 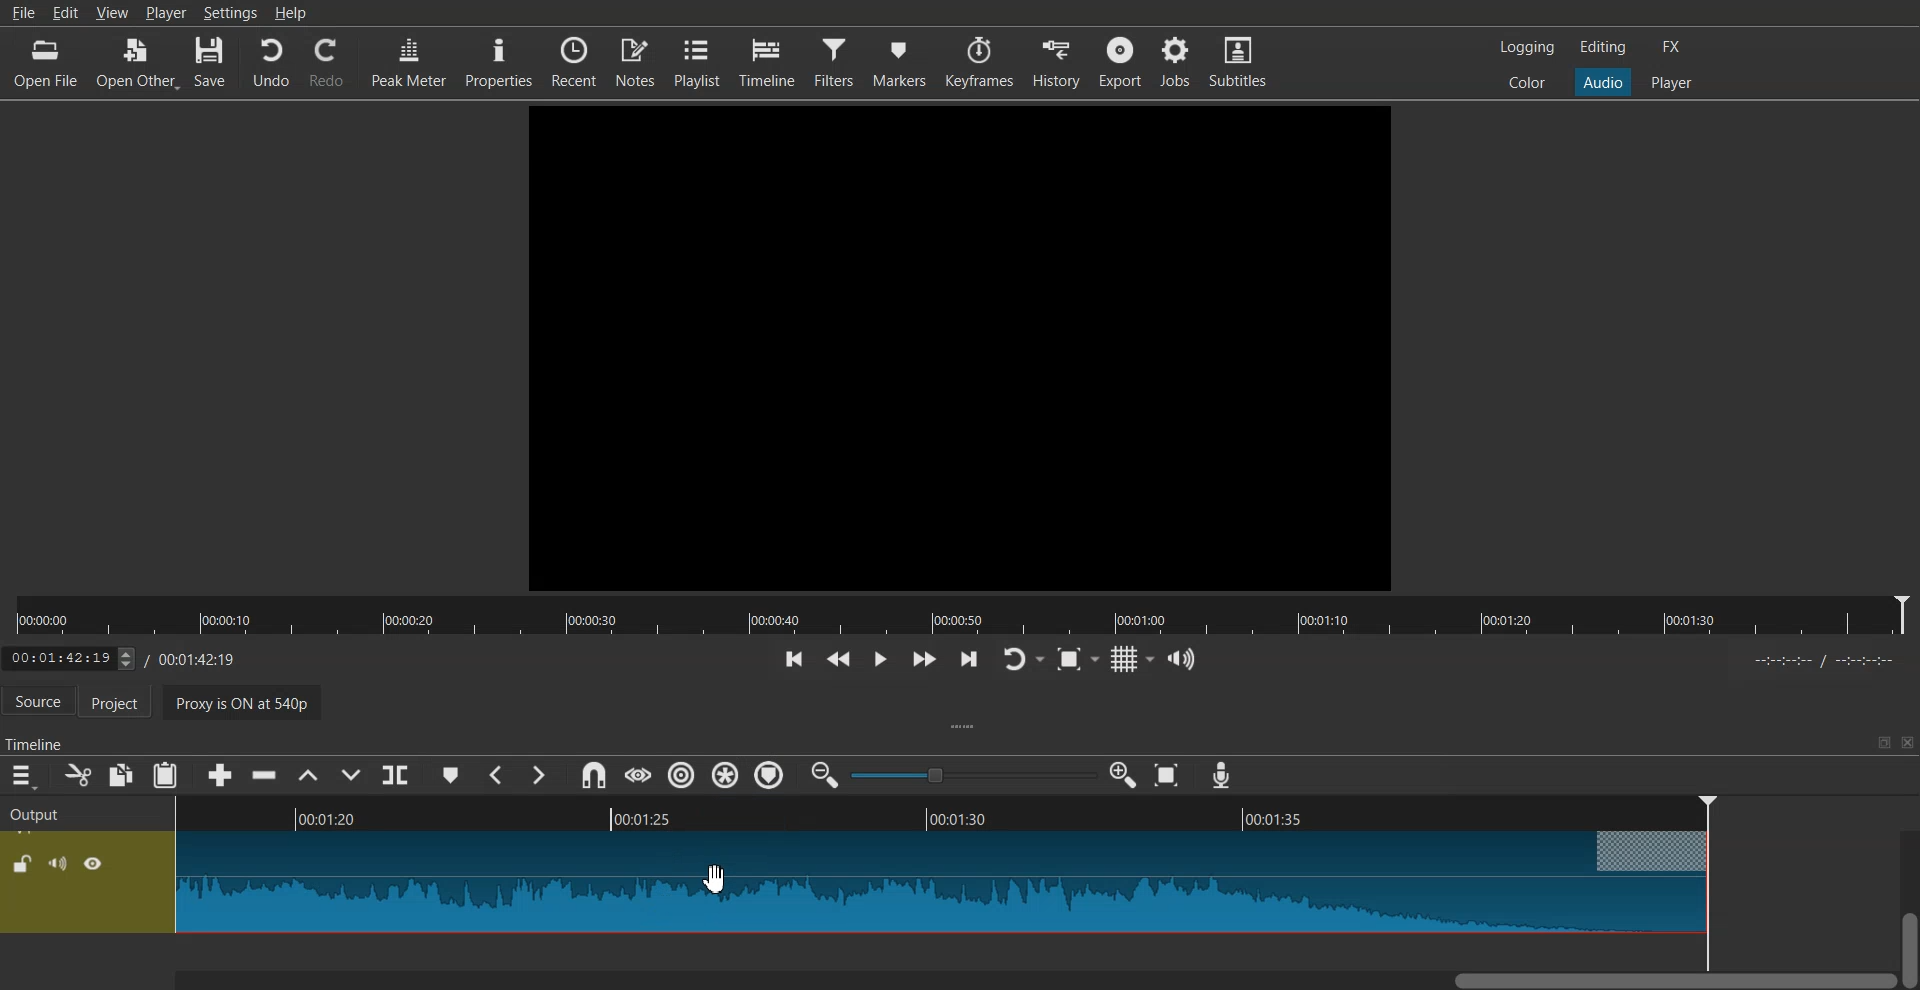 What do you see at coordinates (353, 773) in the screenshot?
I see `Overwrite` at bounding box center [353, 773].